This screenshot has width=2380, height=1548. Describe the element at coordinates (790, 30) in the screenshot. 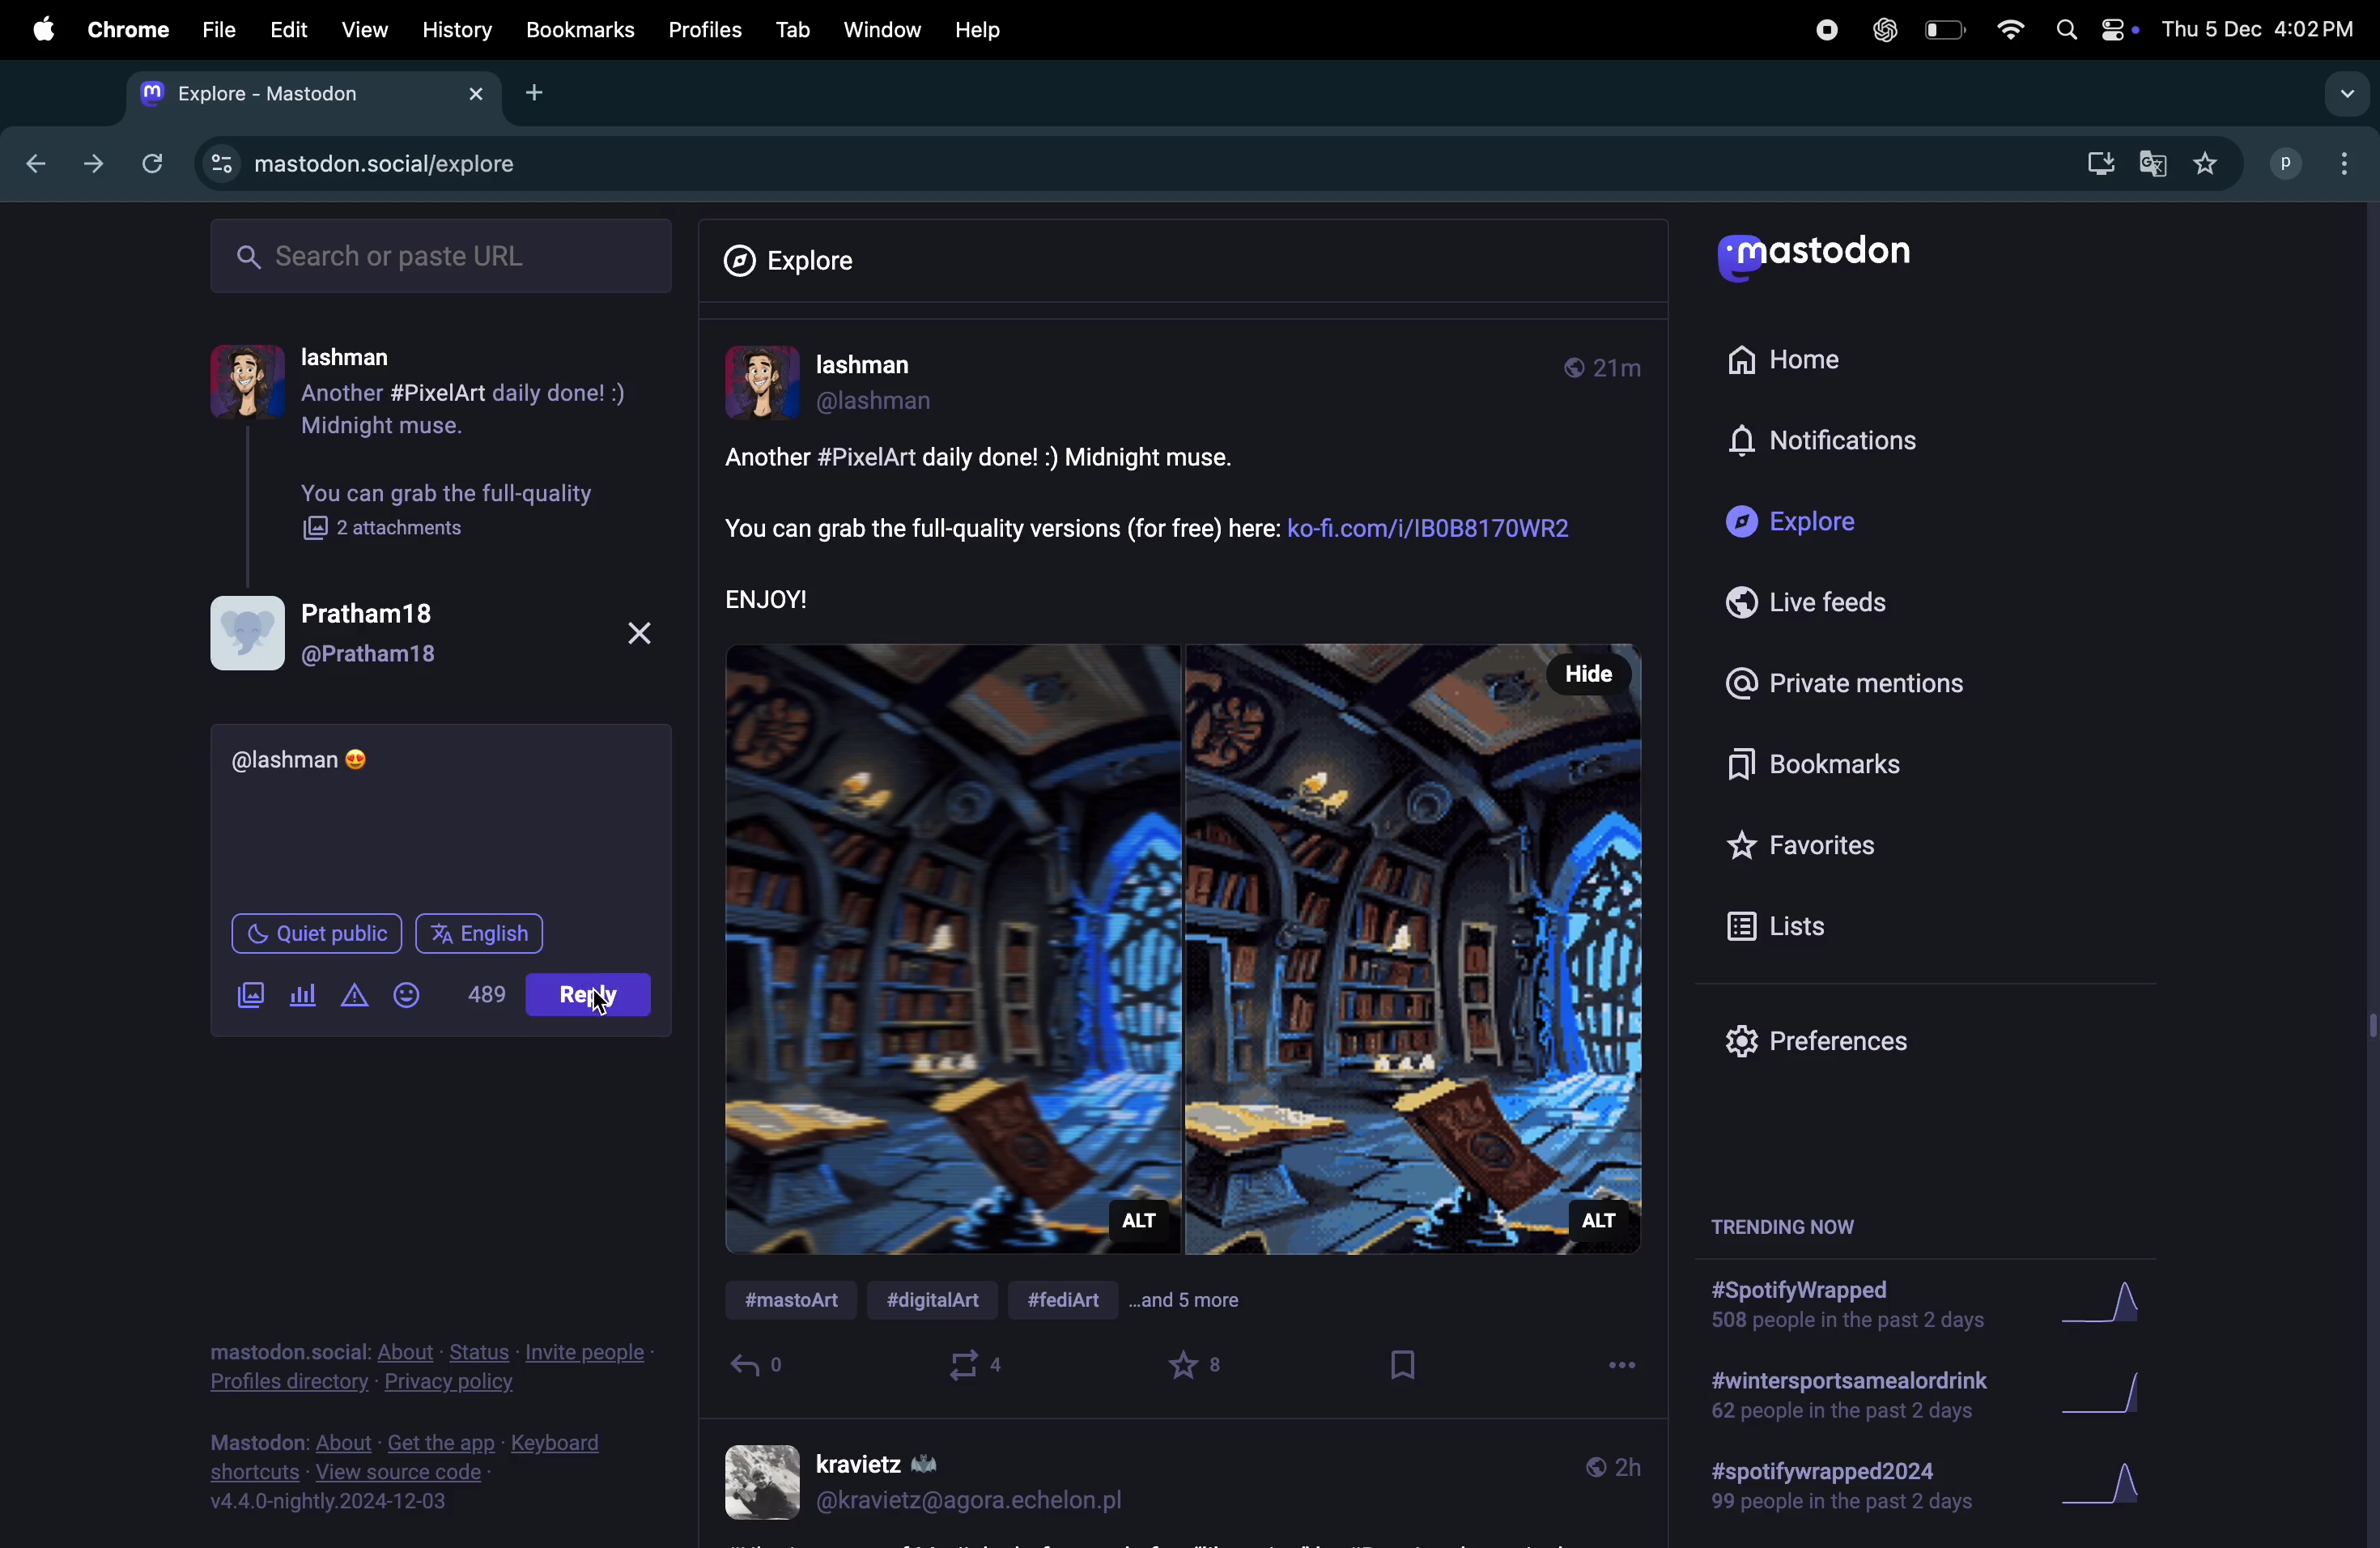

I see `tab` at that location.